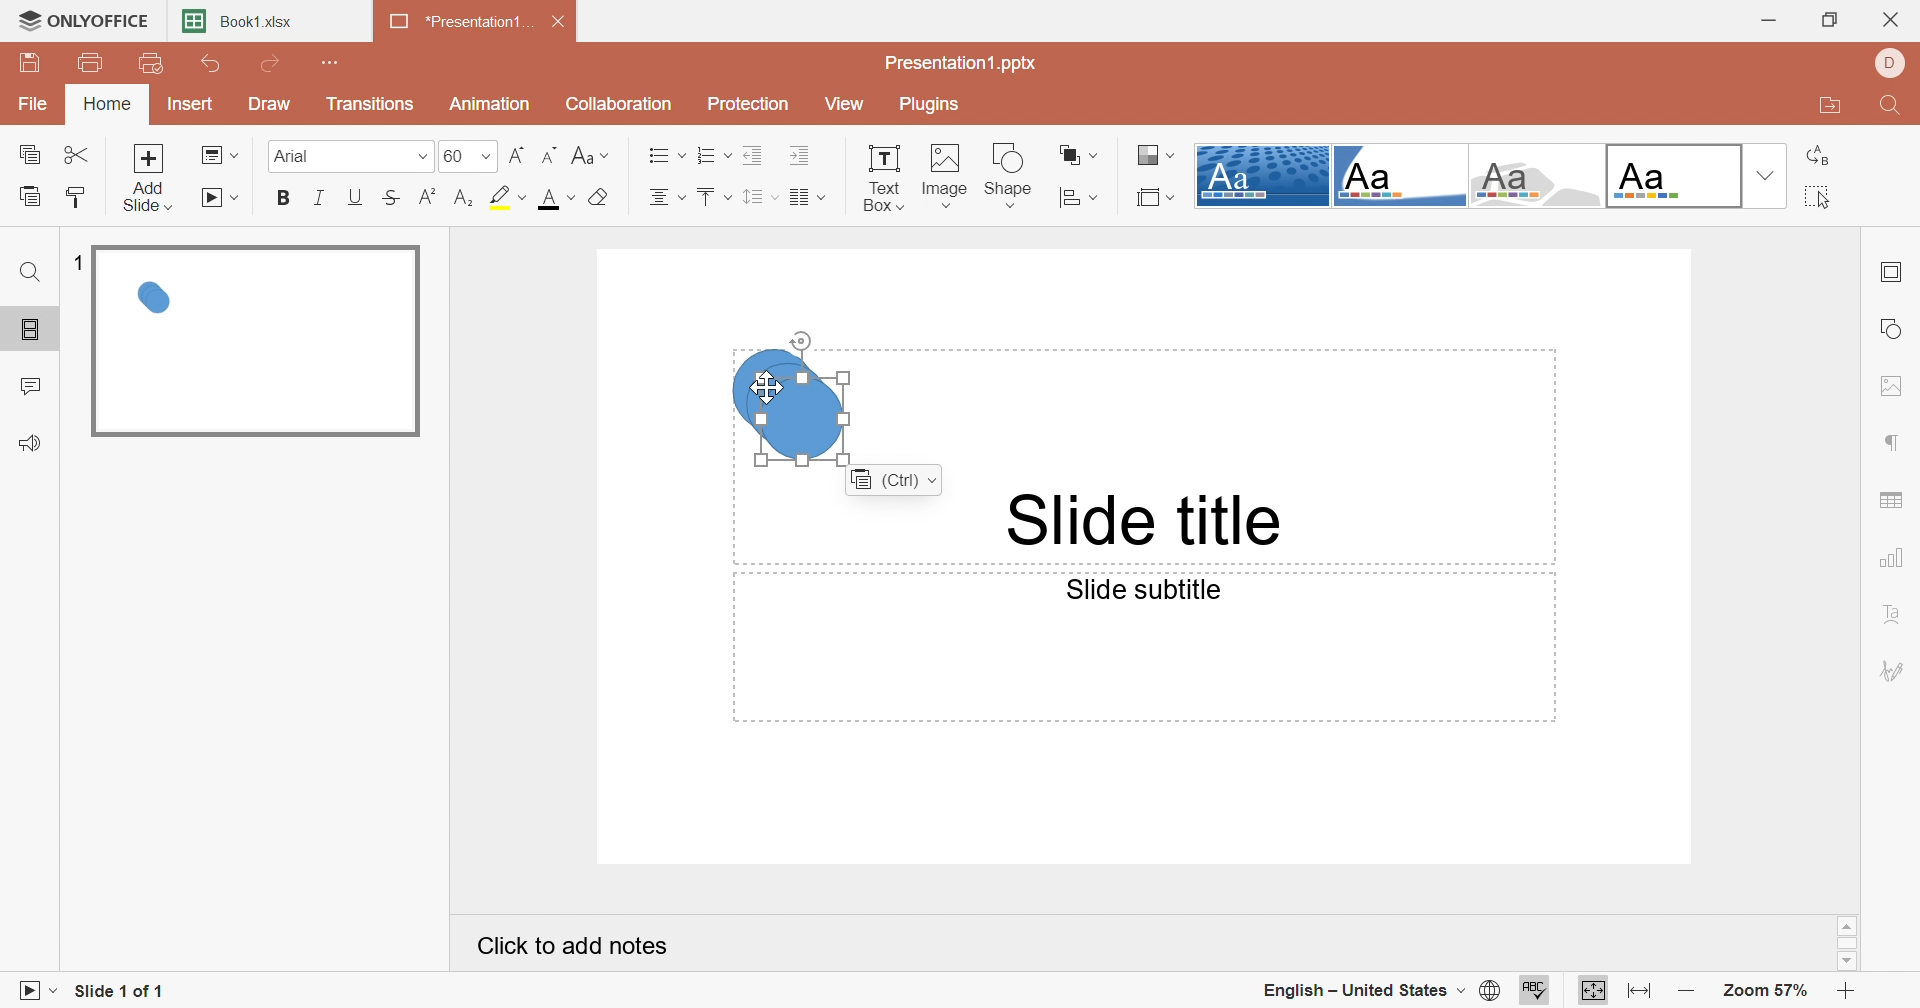 The height and width of the screenshot is (1008, 1920). What do you see at coordinates (1536, 176) in the screenshot?
I see `Turtle` at bounding box center [1536, 176].